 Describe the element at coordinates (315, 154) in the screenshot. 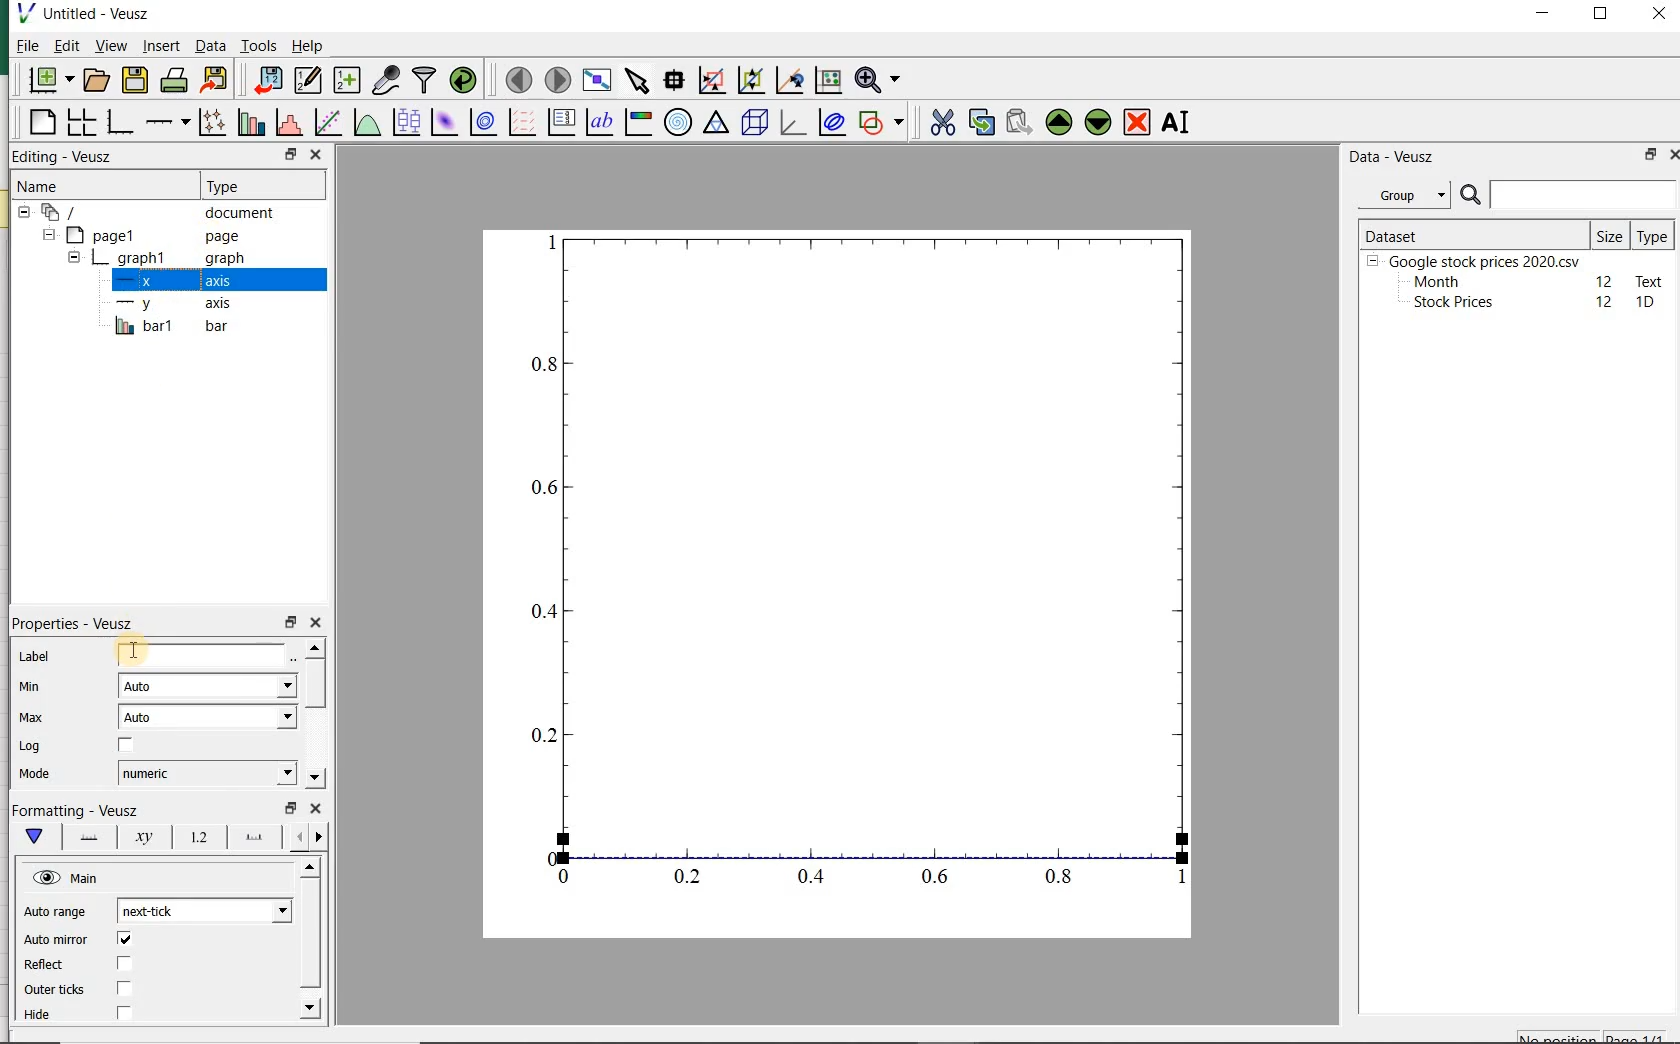

I see `close` at that location.